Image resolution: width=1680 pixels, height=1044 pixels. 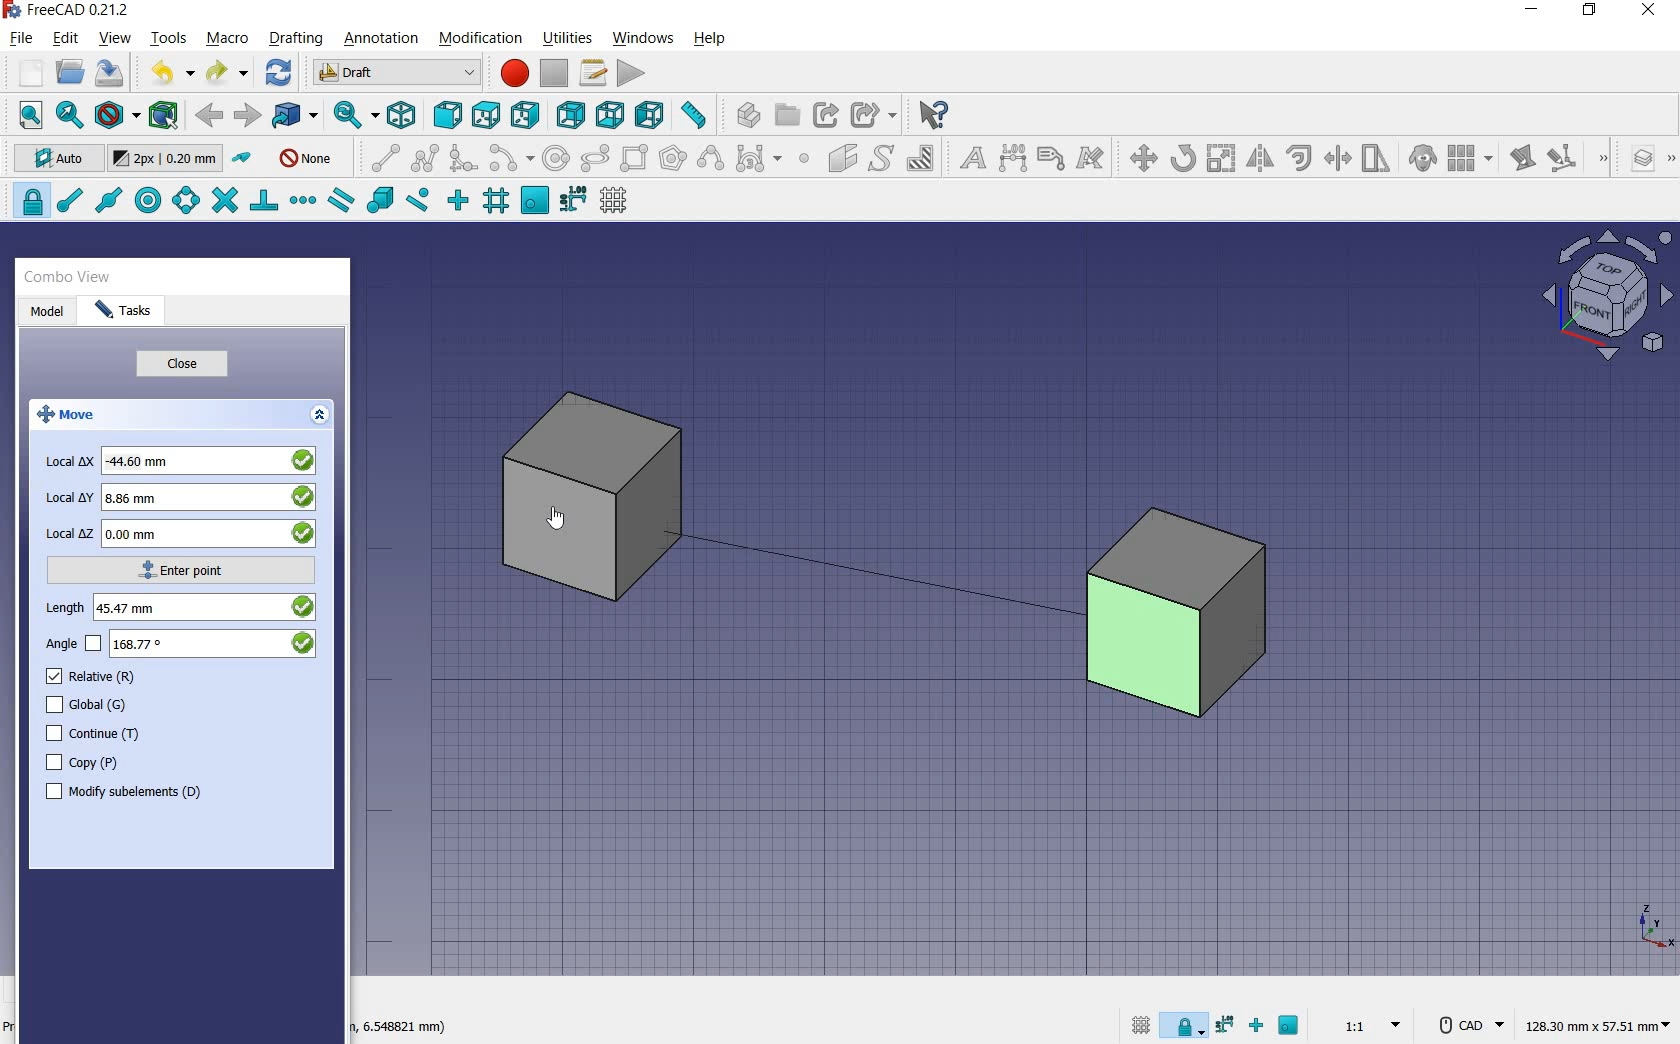 I want to click on relative, so click(x=92, y=676).